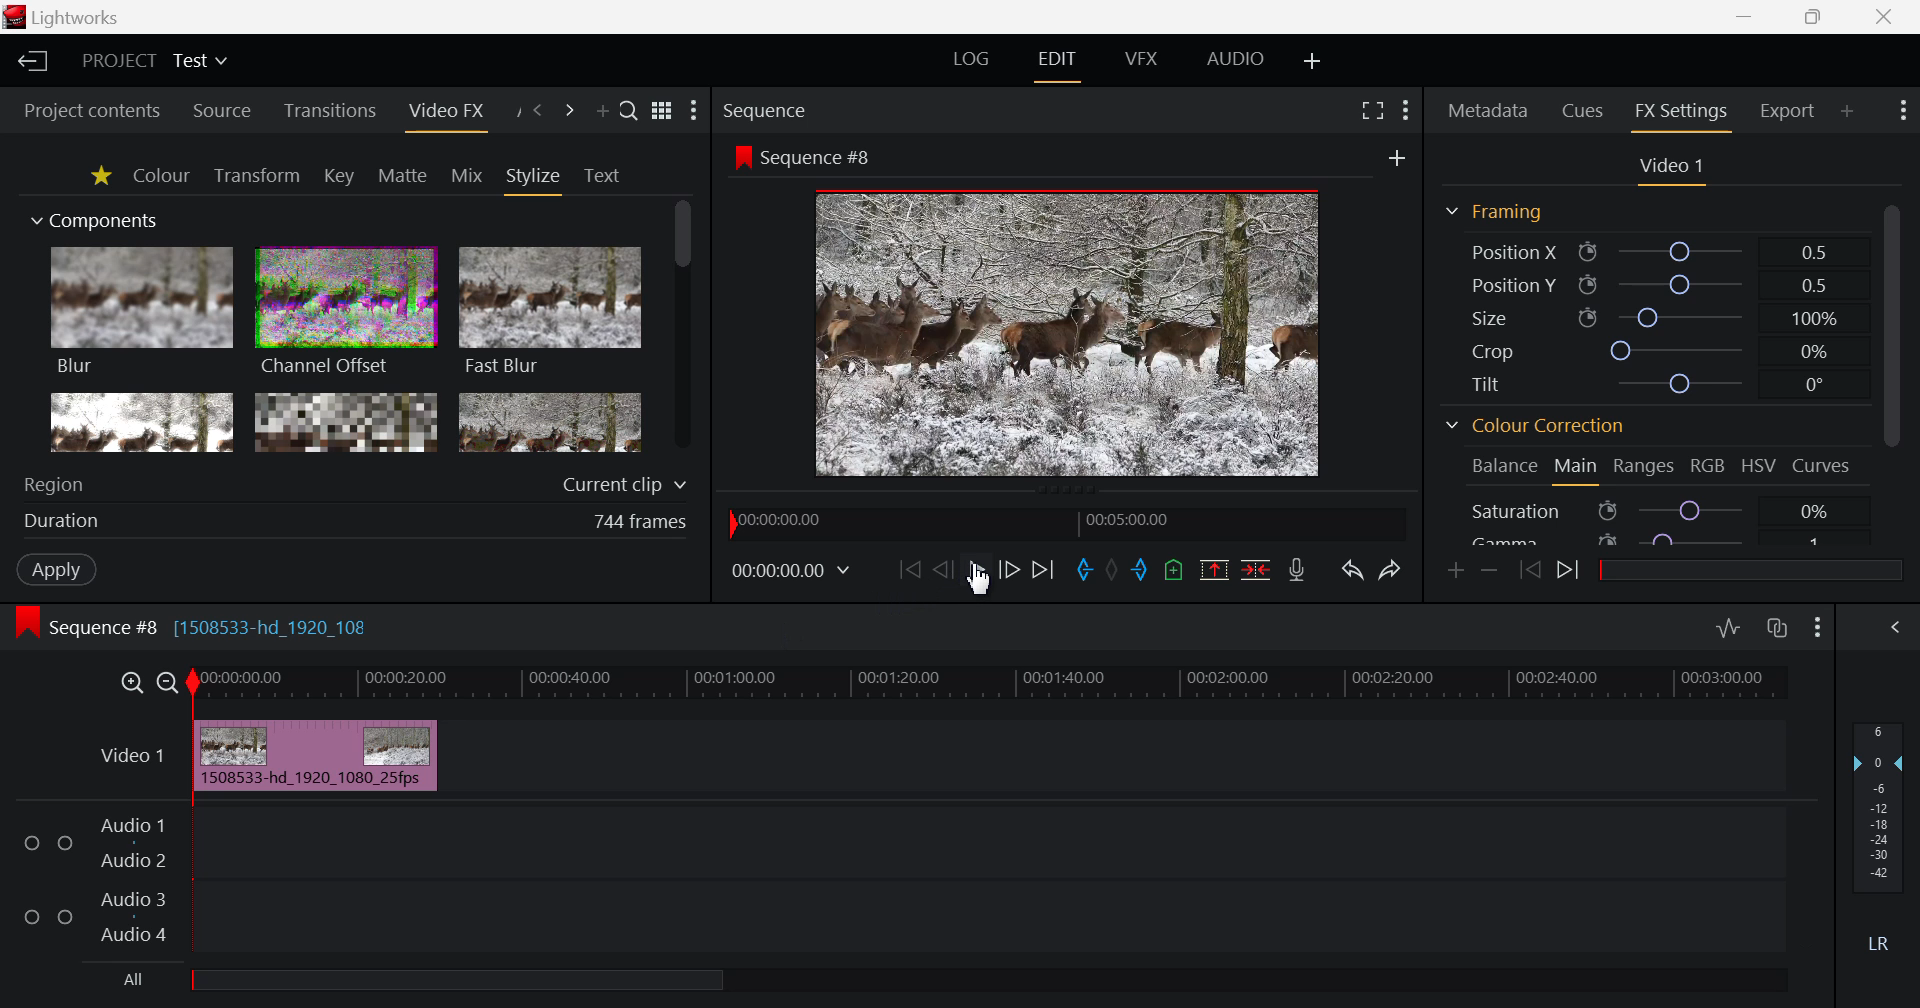  Describe the element at coordinates (329, 112) in the screenshot. I see `Transitions` at that location.